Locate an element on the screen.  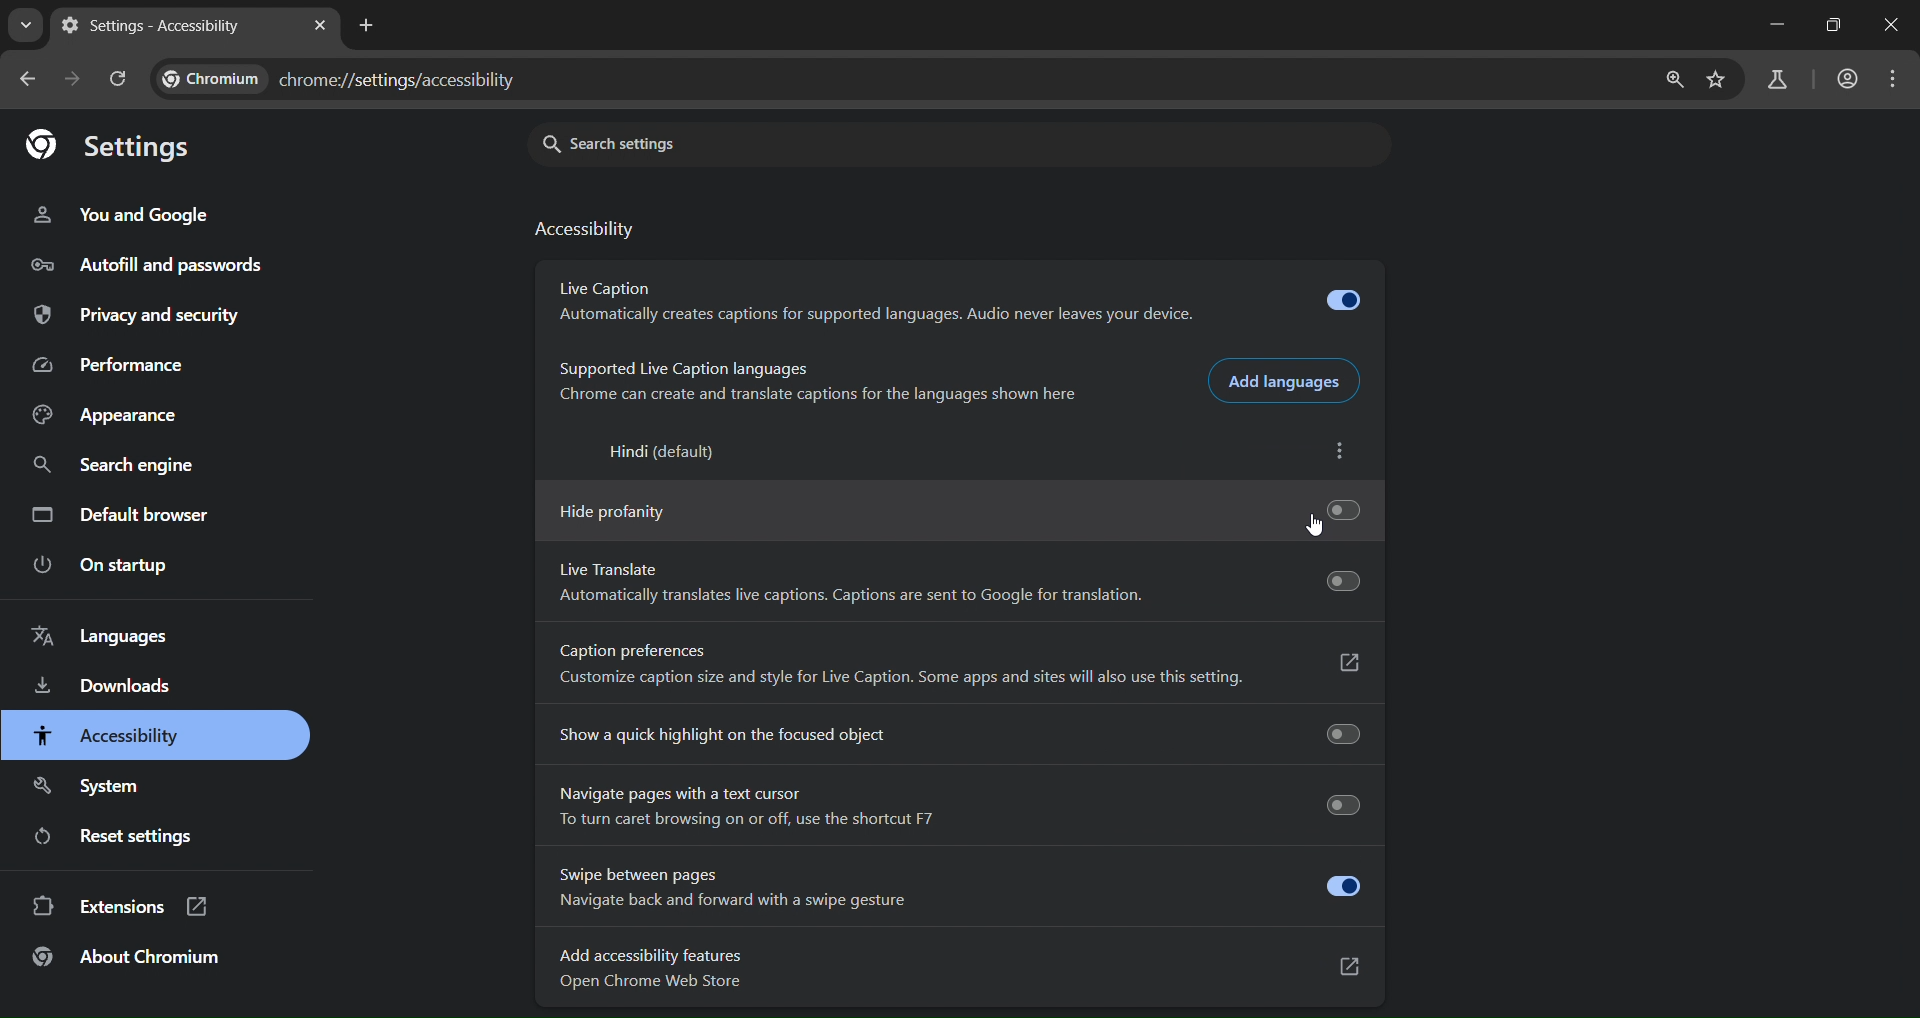
accessibility is located at coordinates (115, 735).